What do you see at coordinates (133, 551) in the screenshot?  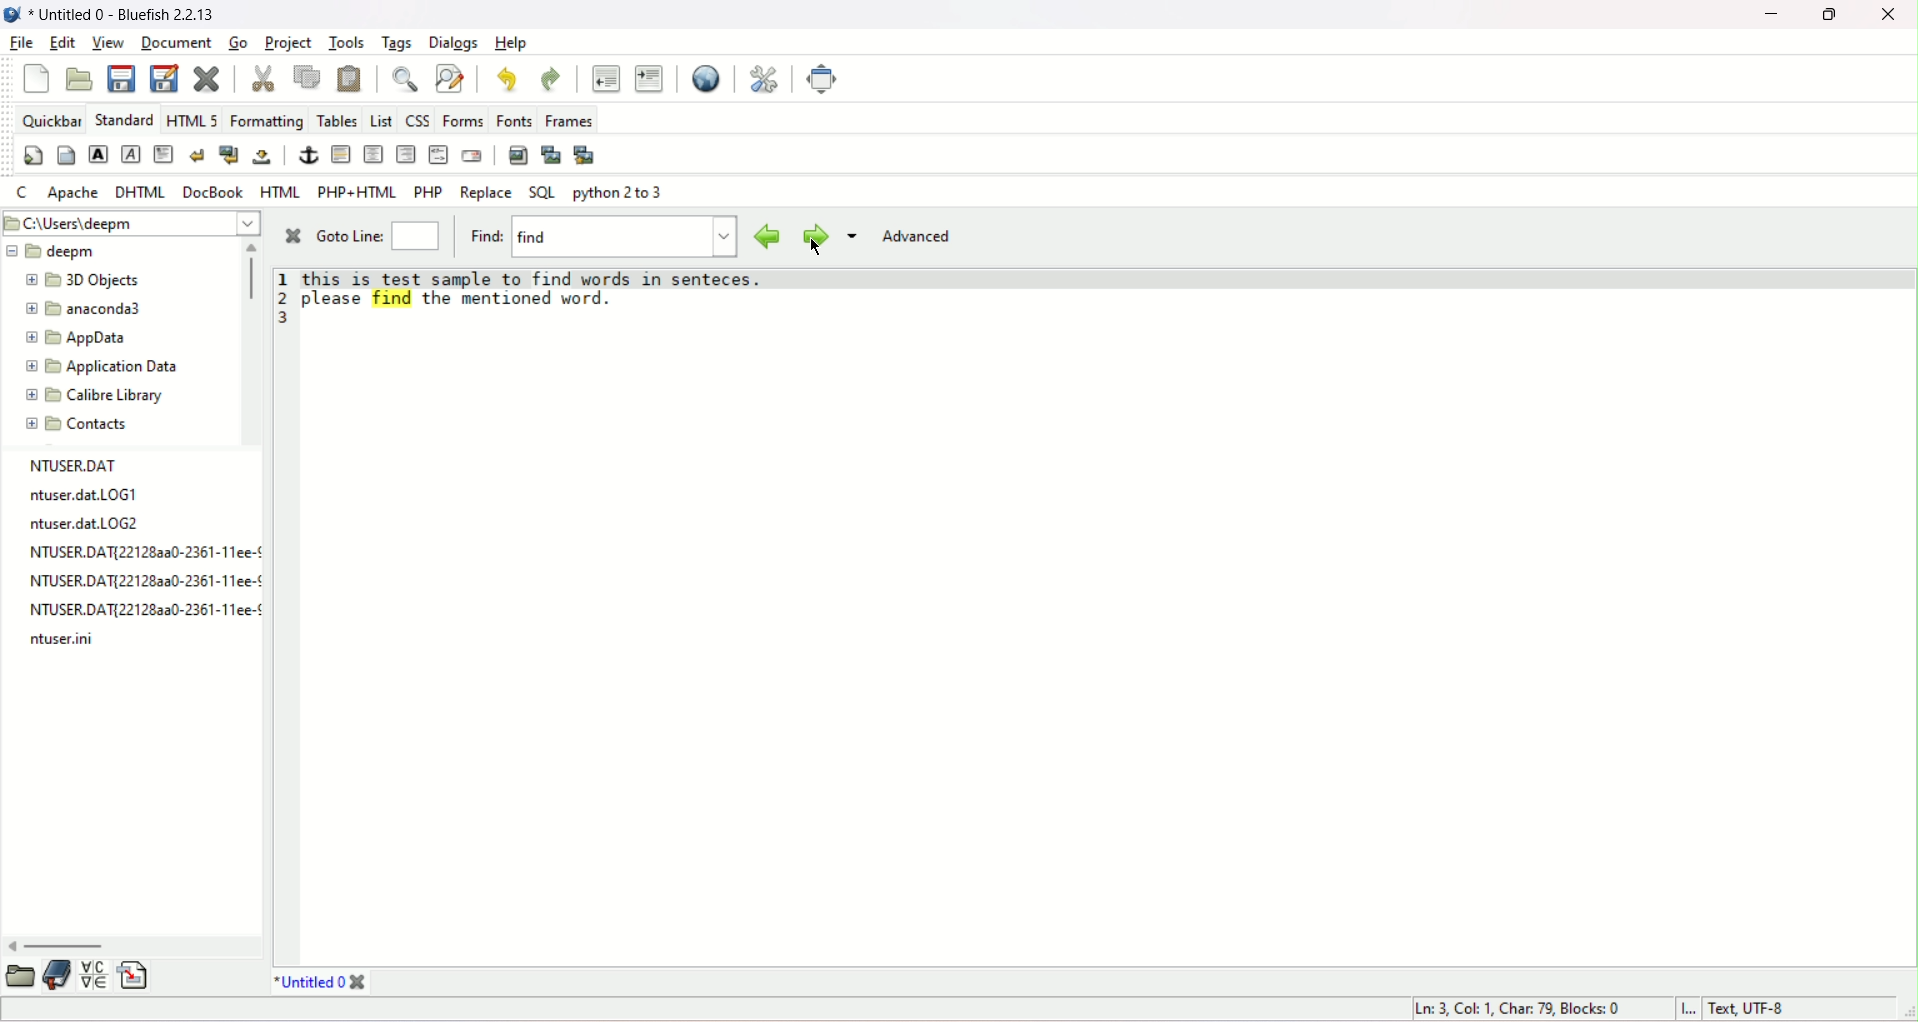 I see `NTUSER.DAT{22128220-2361-11ee-` at bounding box center [133, 551].